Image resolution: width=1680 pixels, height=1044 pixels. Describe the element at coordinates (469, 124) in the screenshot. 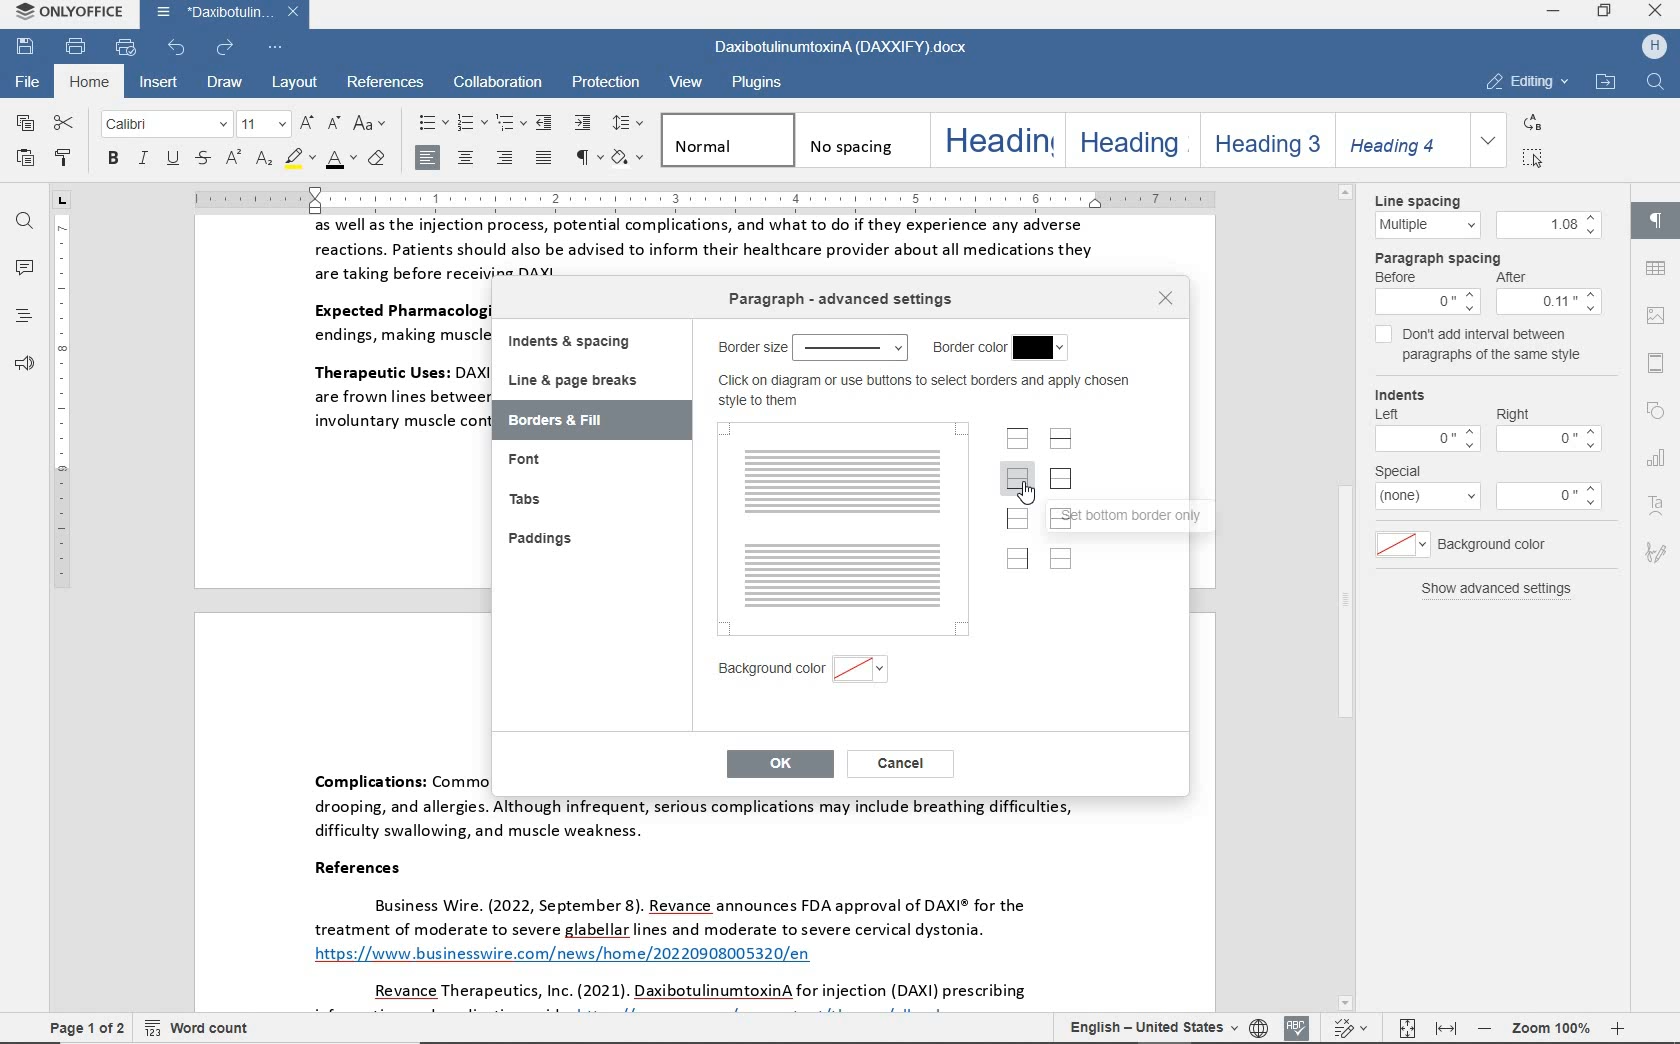

I see `numbering` at that location.